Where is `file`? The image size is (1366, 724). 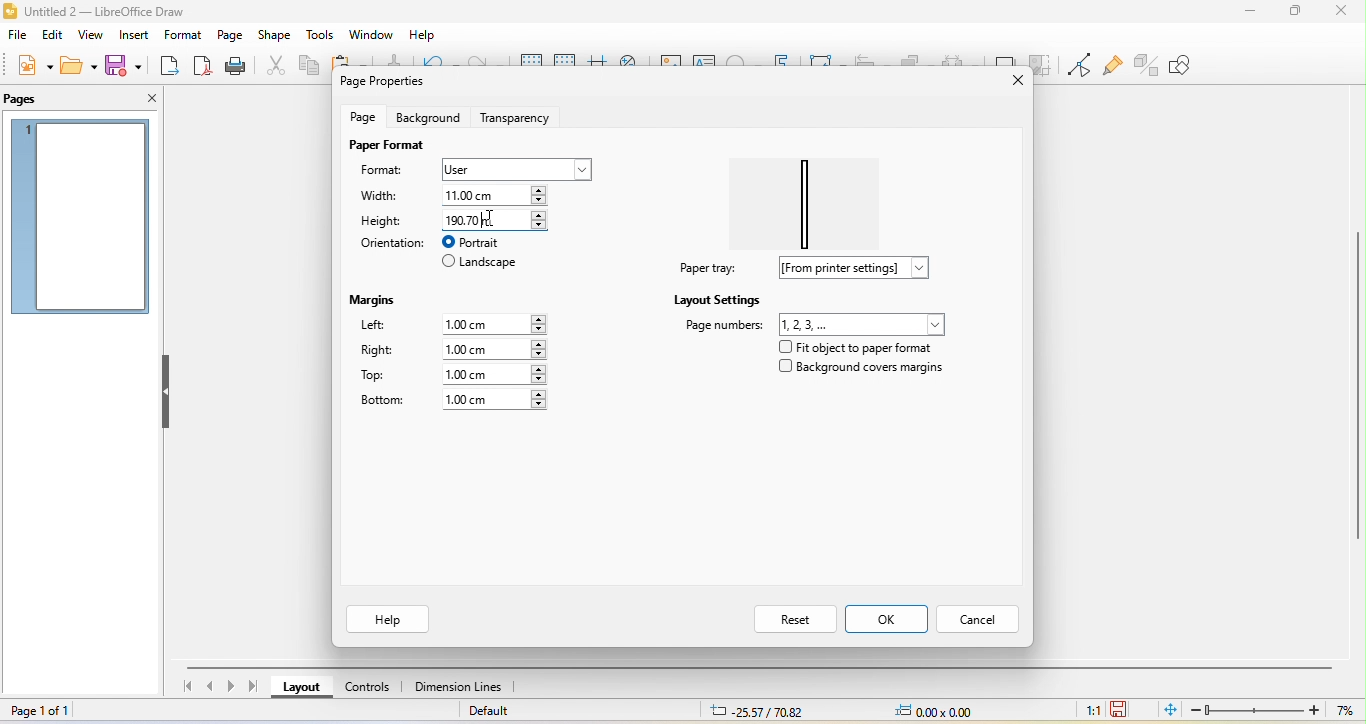 file is located at coordinates (17, 37).